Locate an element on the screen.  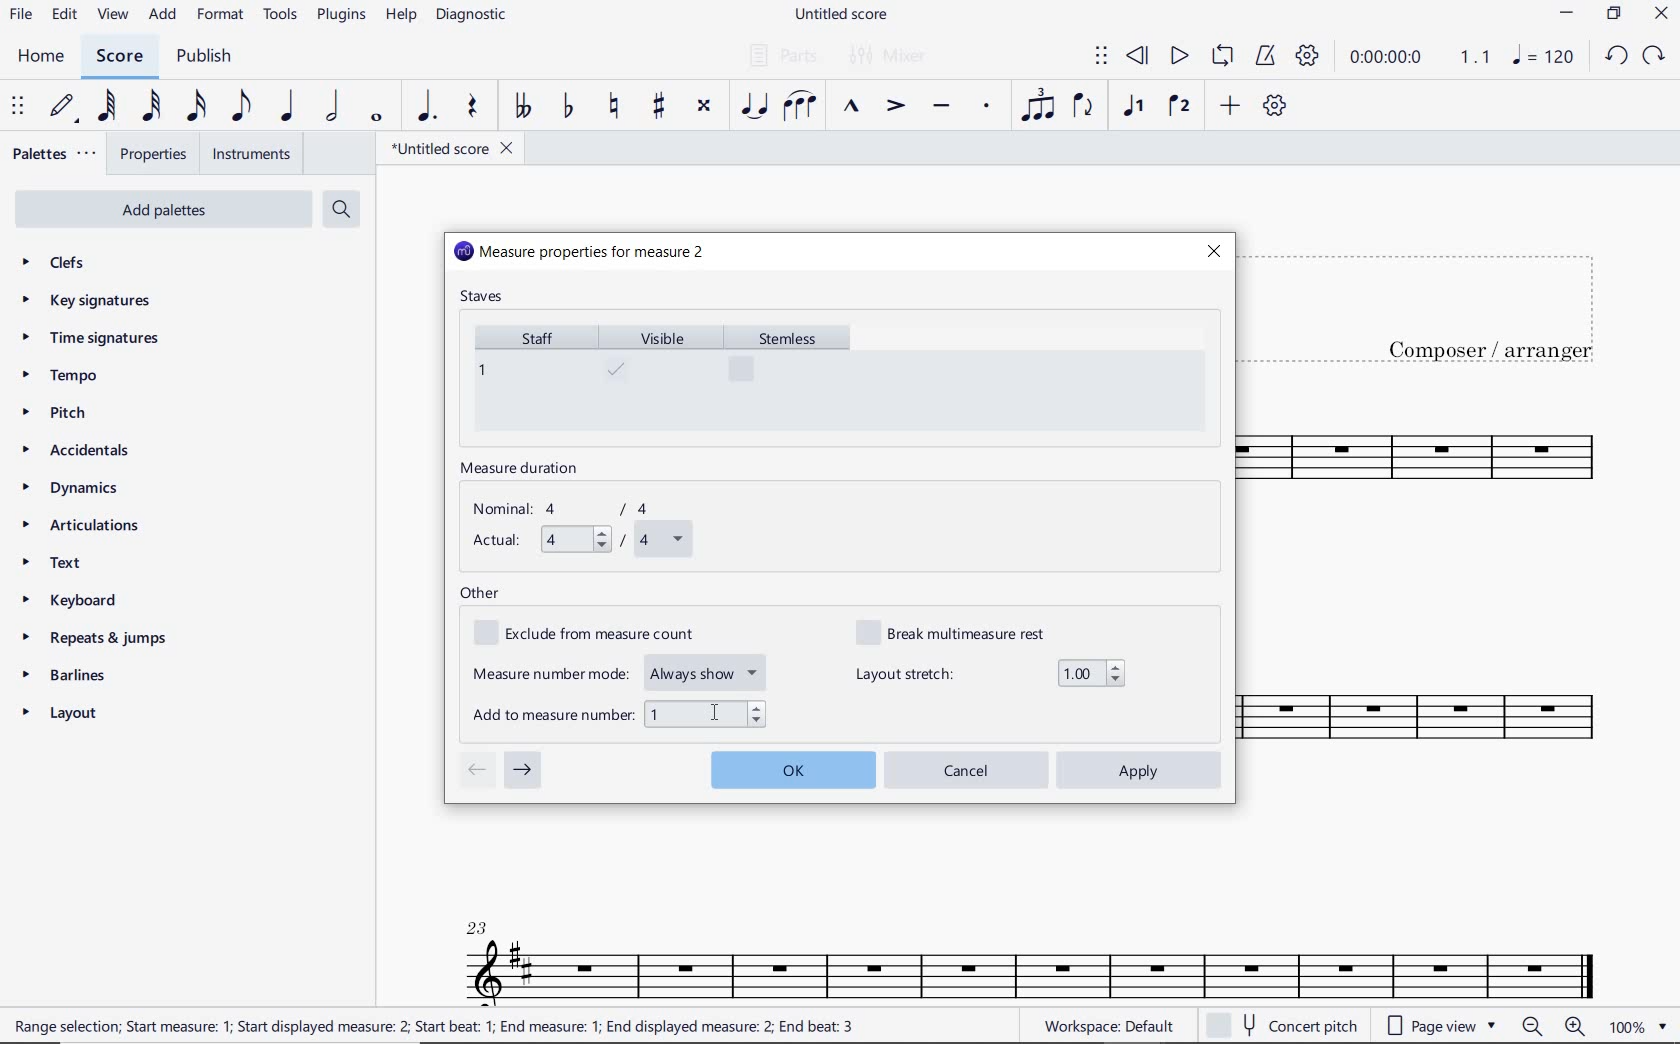
SCORE is located at coordinates (119, 57).